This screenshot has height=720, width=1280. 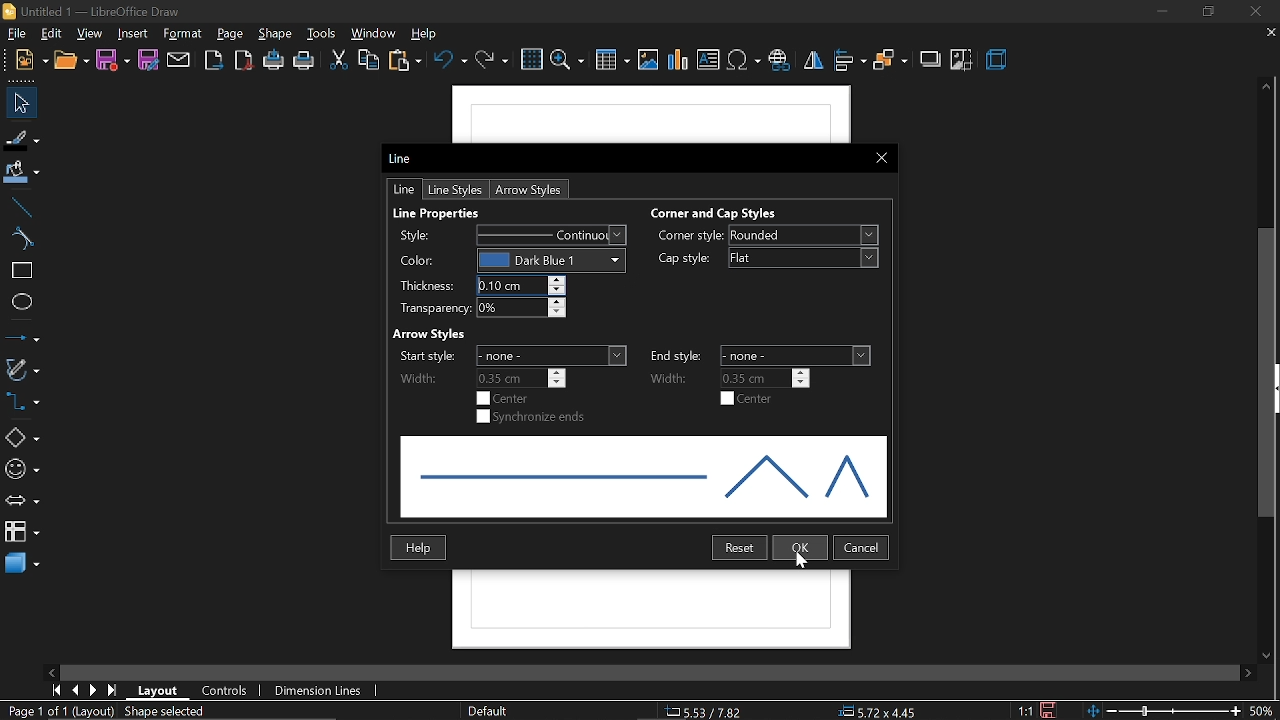 I want to click on connectors, so click(x=21, y=401).